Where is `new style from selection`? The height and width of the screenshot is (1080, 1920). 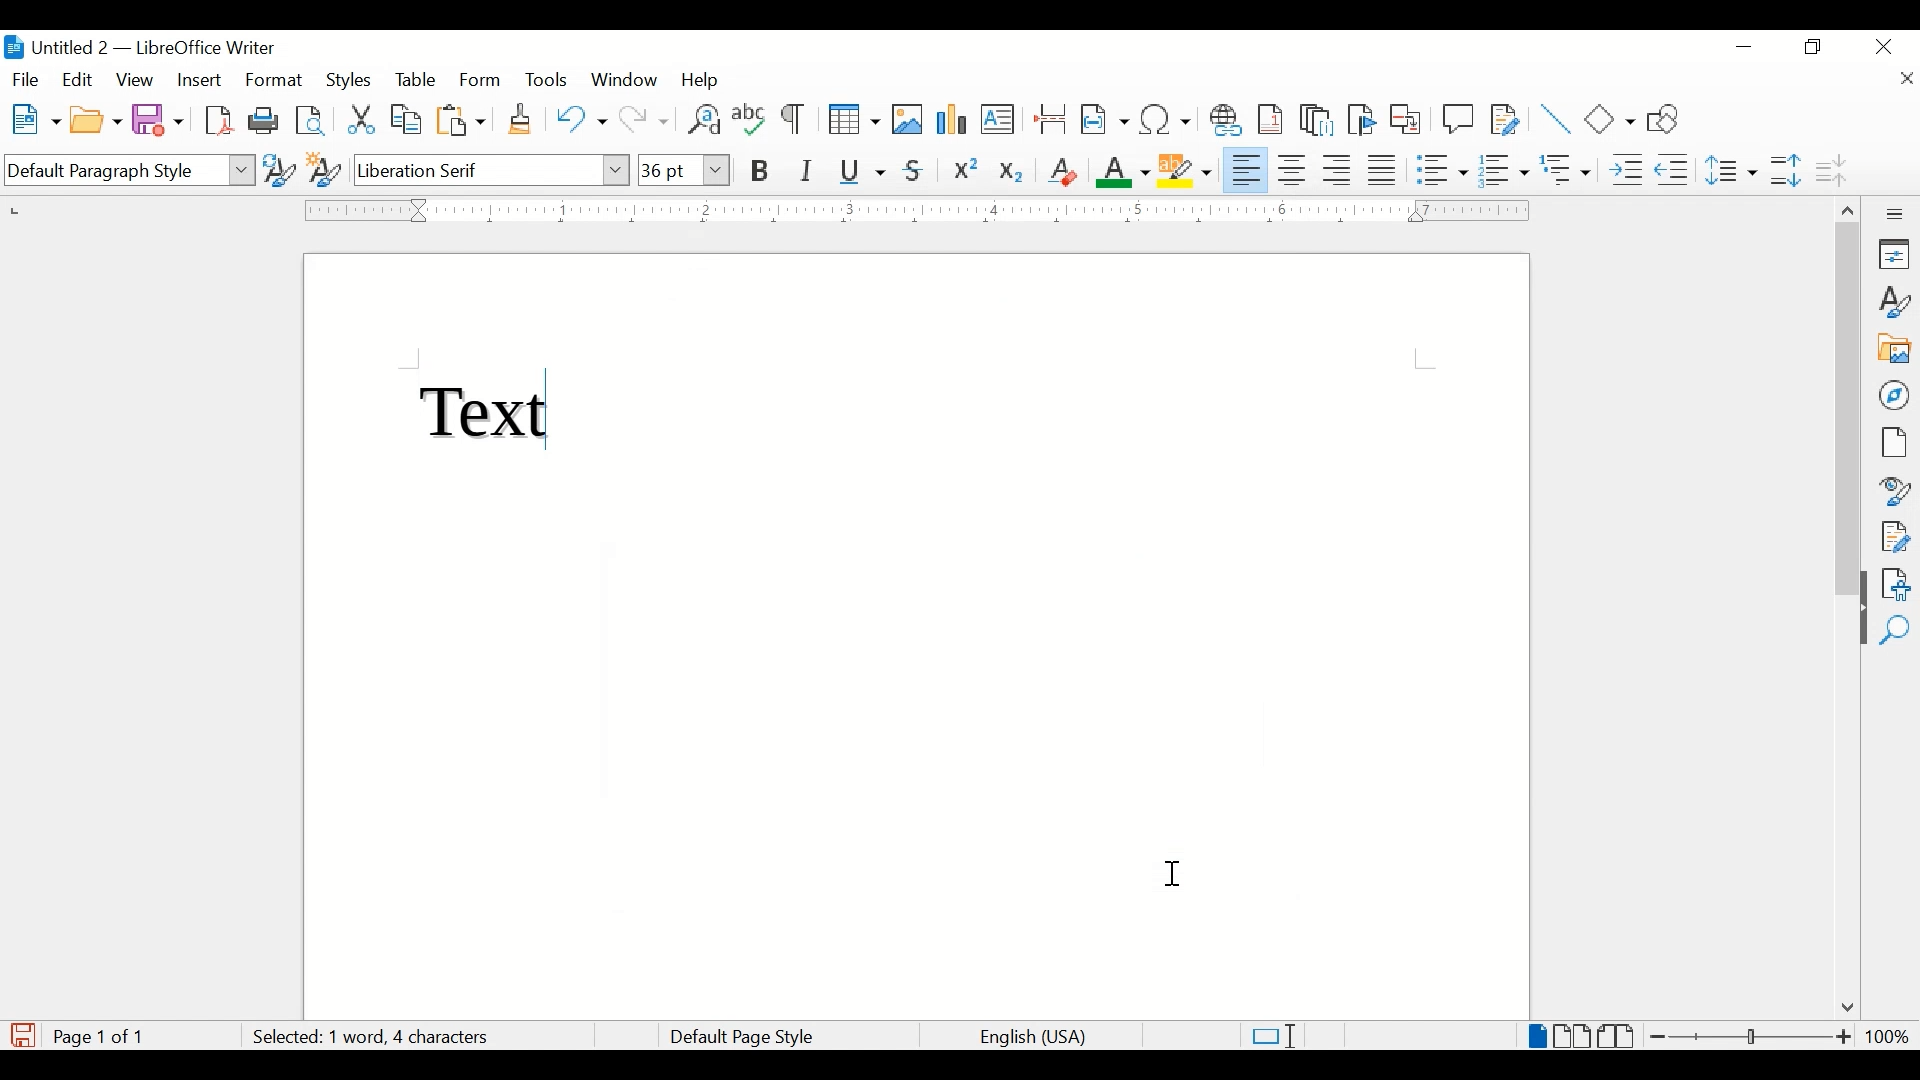 new style from selection is located at coordinates (325, 166).